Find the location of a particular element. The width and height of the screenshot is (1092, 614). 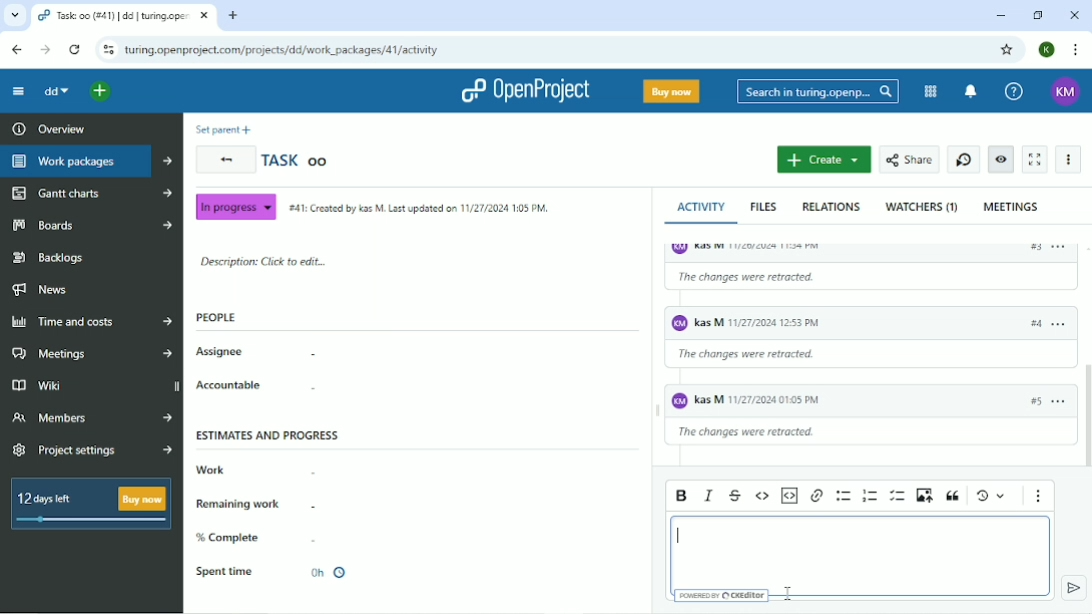

Italic is located at coordinates (707, 496).